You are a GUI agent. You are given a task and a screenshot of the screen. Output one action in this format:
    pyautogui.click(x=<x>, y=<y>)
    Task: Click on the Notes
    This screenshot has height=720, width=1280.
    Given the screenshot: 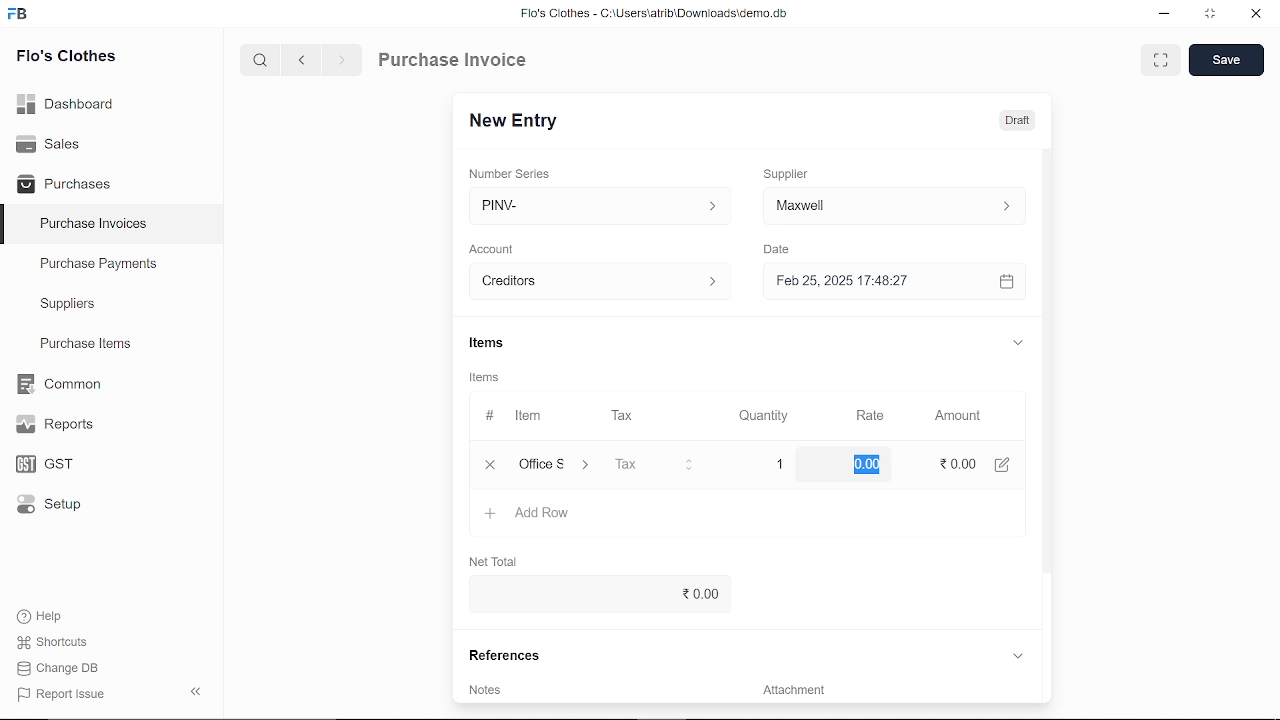 What is the action you would take?
    pyautogui.click(x=487, y=689)
    